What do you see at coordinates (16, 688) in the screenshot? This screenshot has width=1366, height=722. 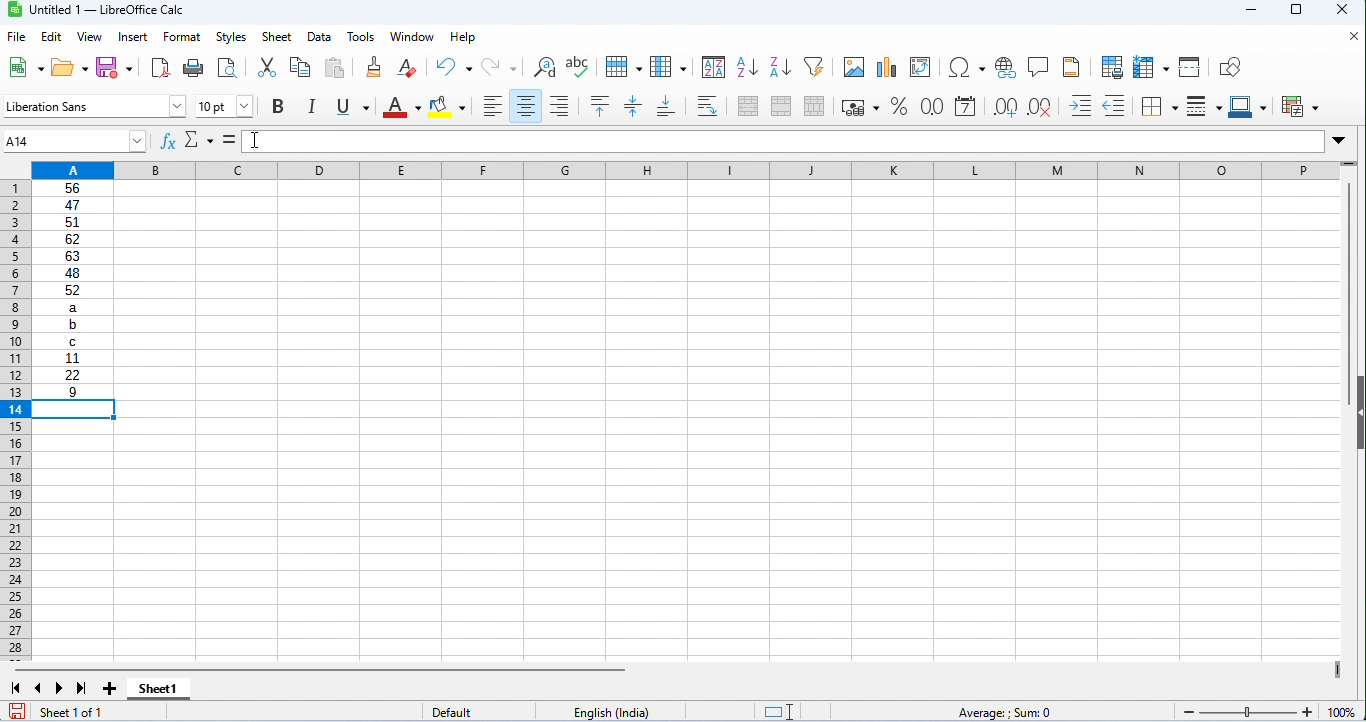 I see `first sheet` at bounding box center [16, 688].